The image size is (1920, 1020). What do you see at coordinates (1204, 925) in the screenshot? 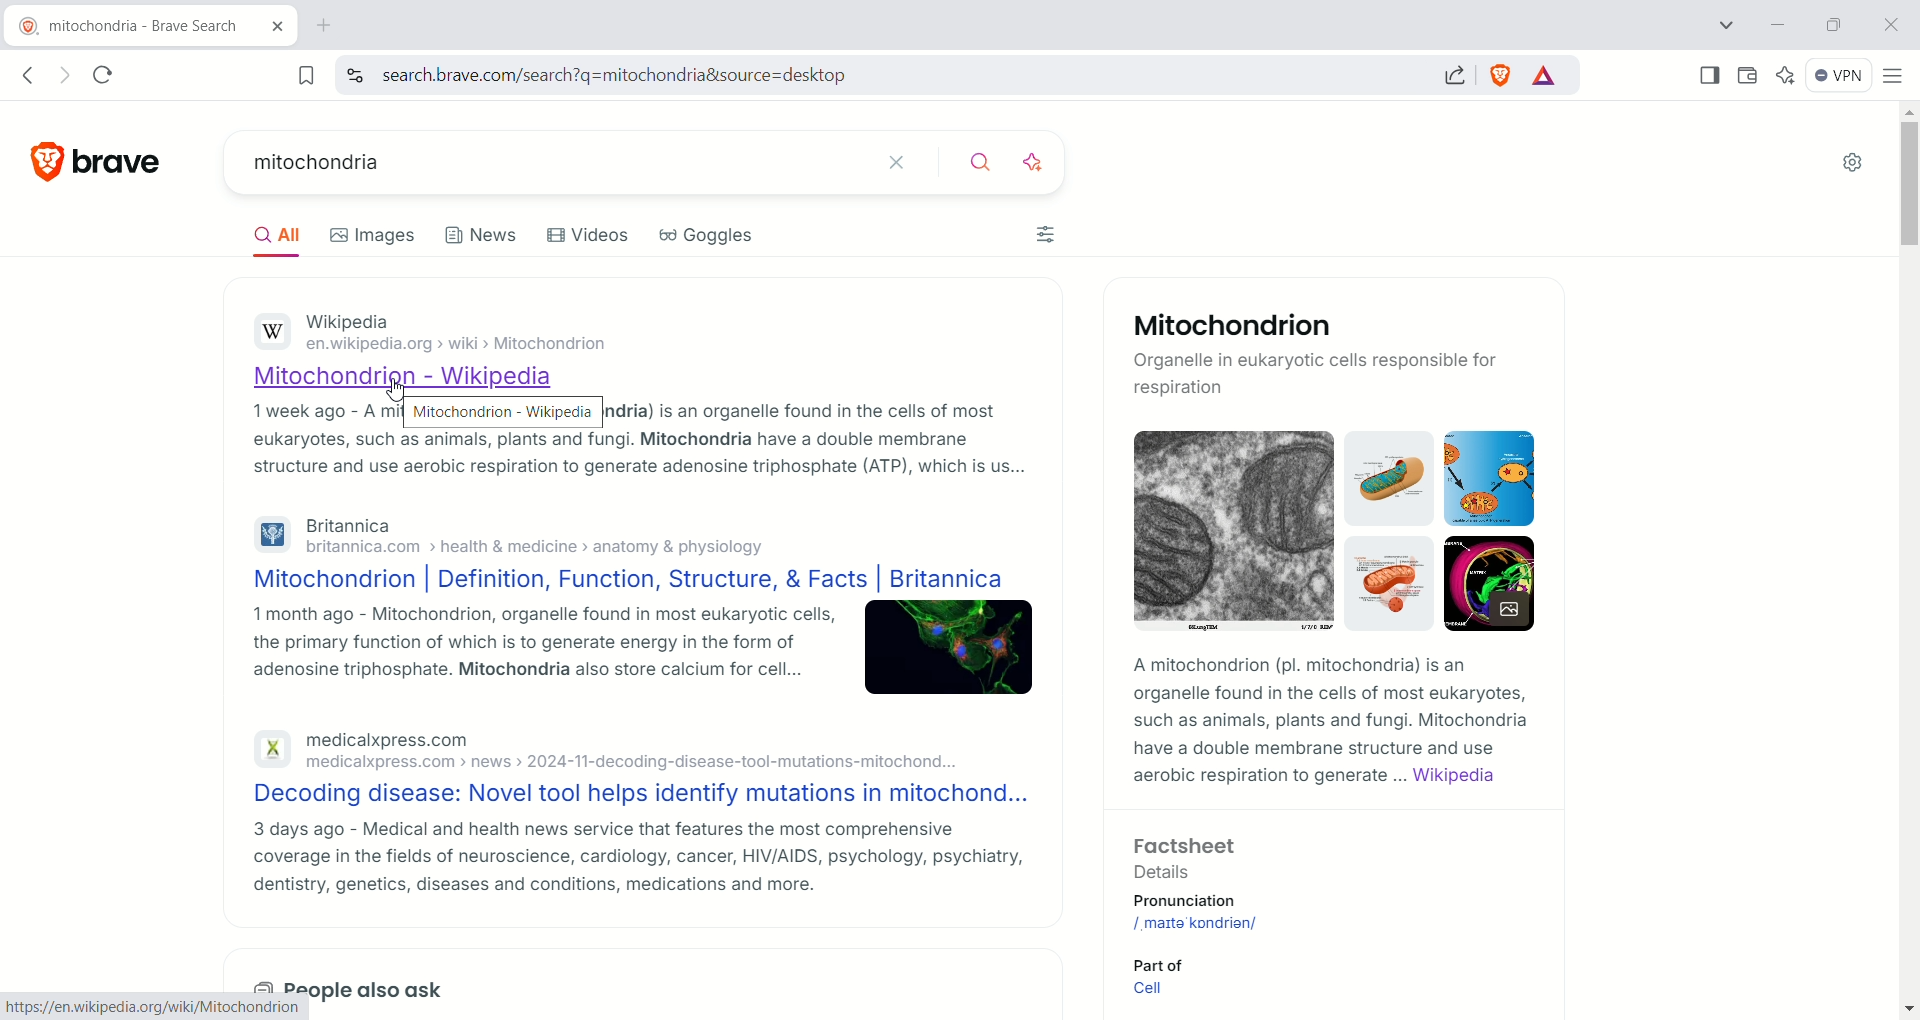
I see `mitochondrion` at bounding box center [1204, 925].